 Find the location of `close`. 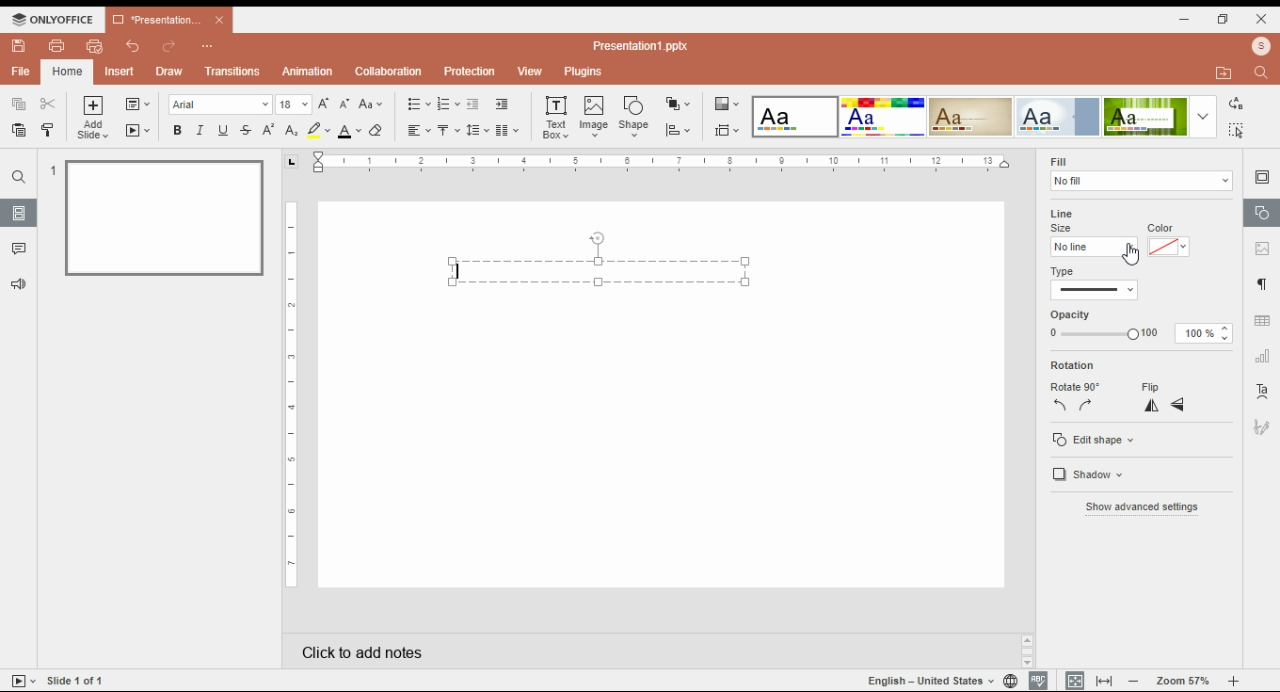

close is located at coordinates (220, 20).